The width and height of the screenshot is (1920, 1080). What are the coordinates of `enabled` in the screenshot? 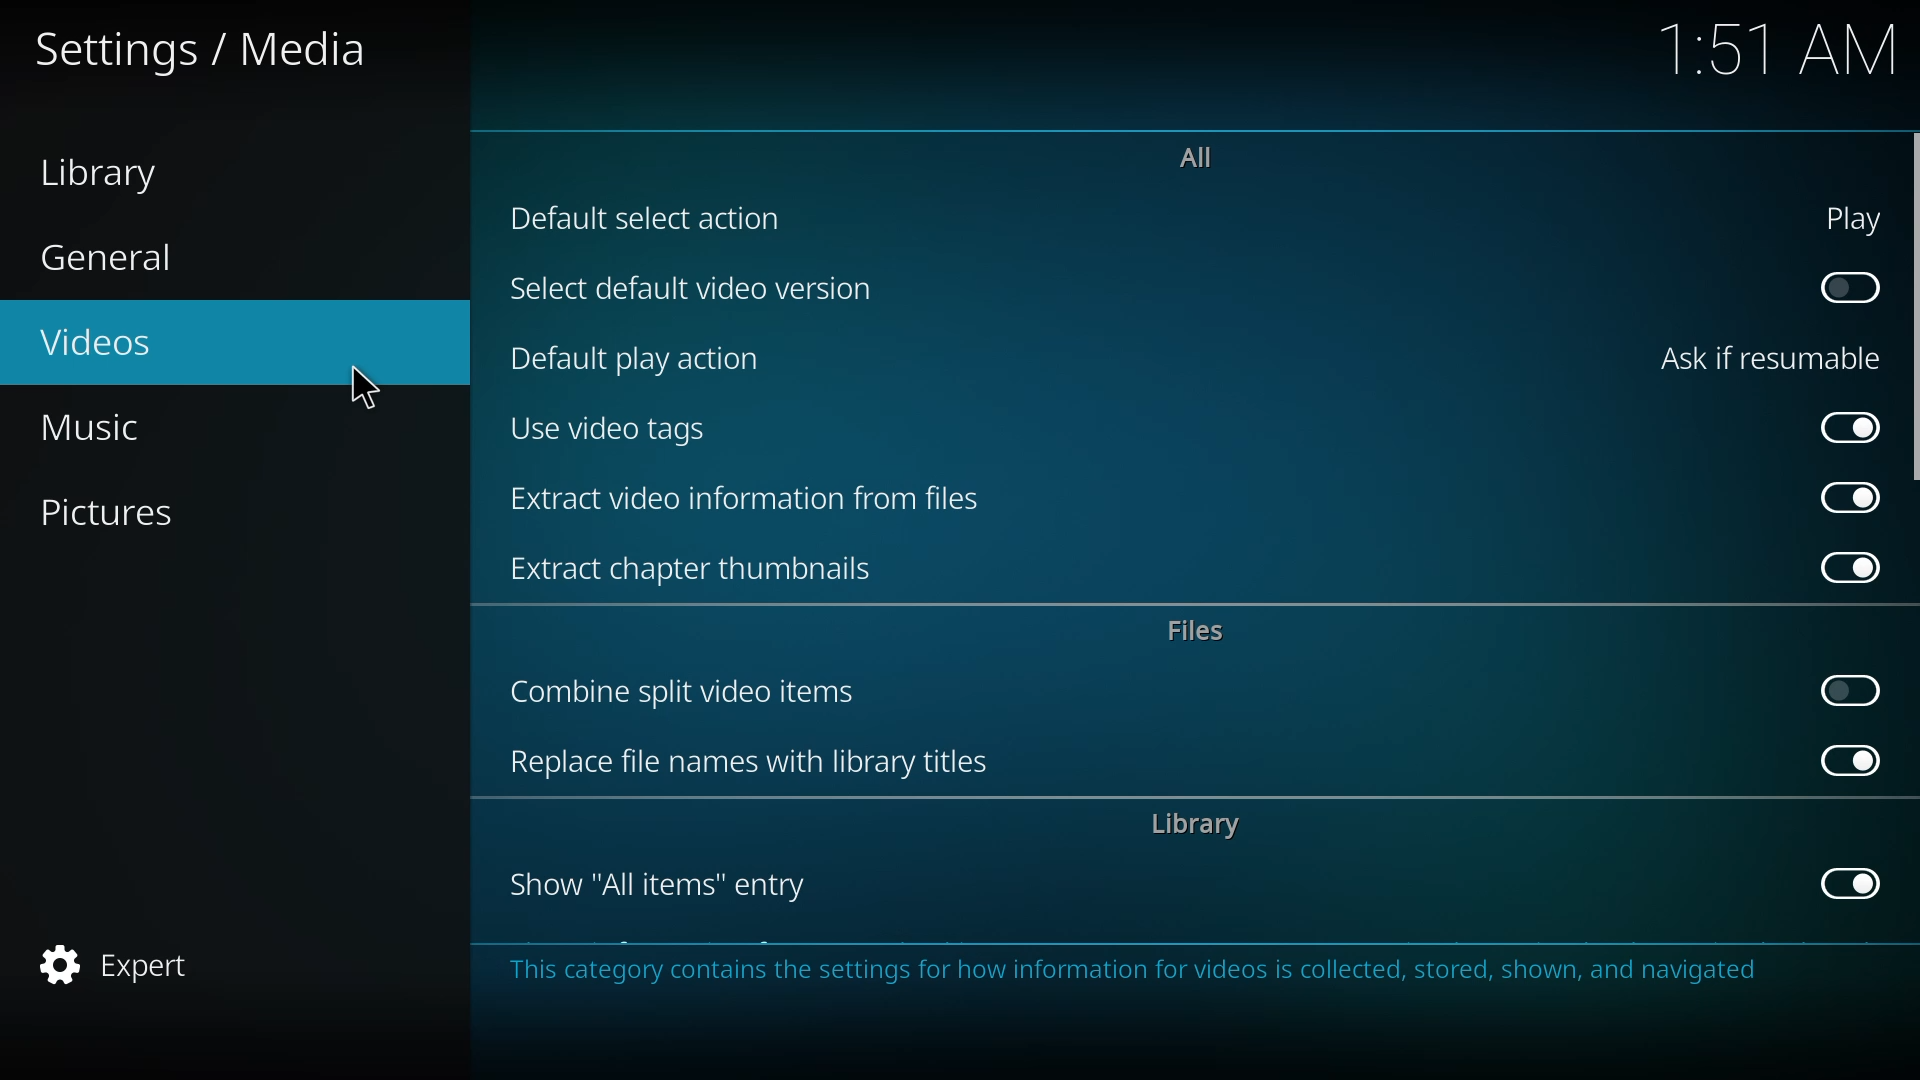 It's located at (1849, 757).